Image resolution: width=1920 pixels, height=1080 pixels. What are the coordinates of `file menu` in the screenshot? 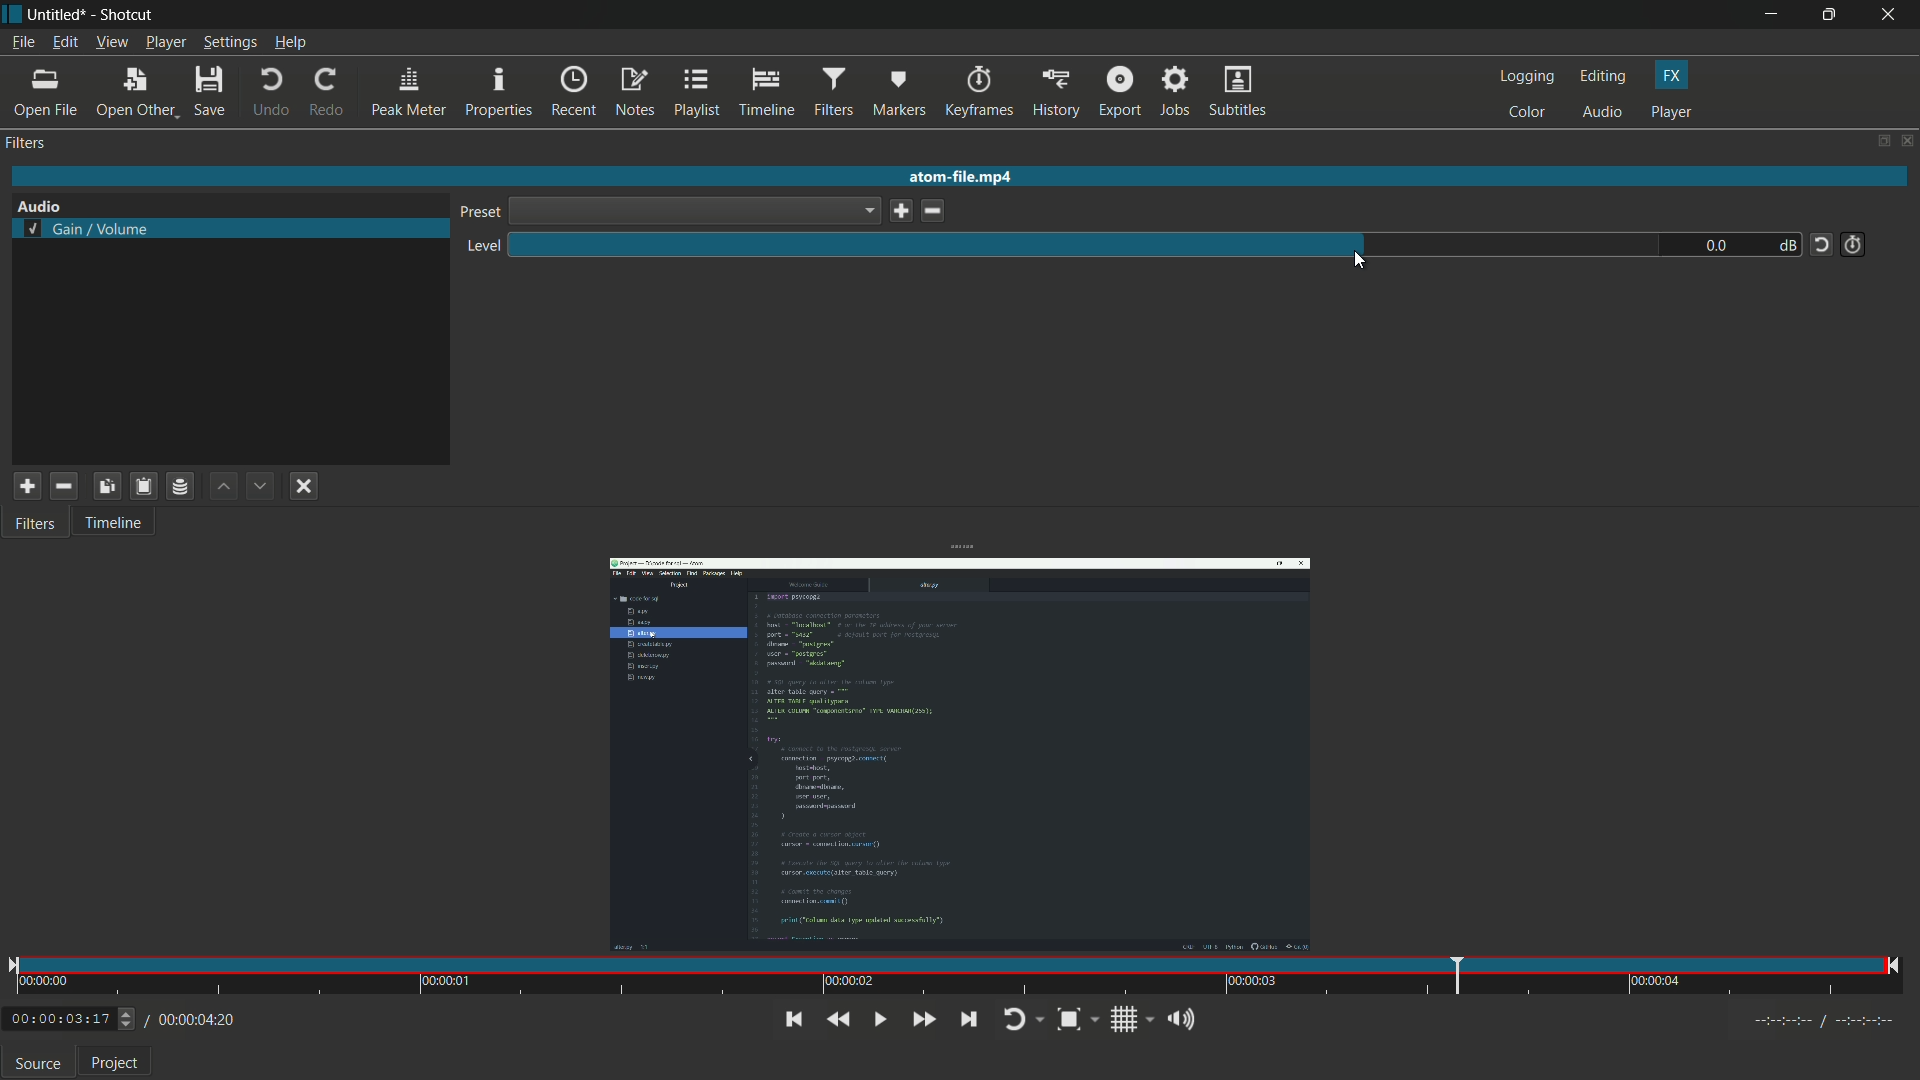 It's located at (23, 42).